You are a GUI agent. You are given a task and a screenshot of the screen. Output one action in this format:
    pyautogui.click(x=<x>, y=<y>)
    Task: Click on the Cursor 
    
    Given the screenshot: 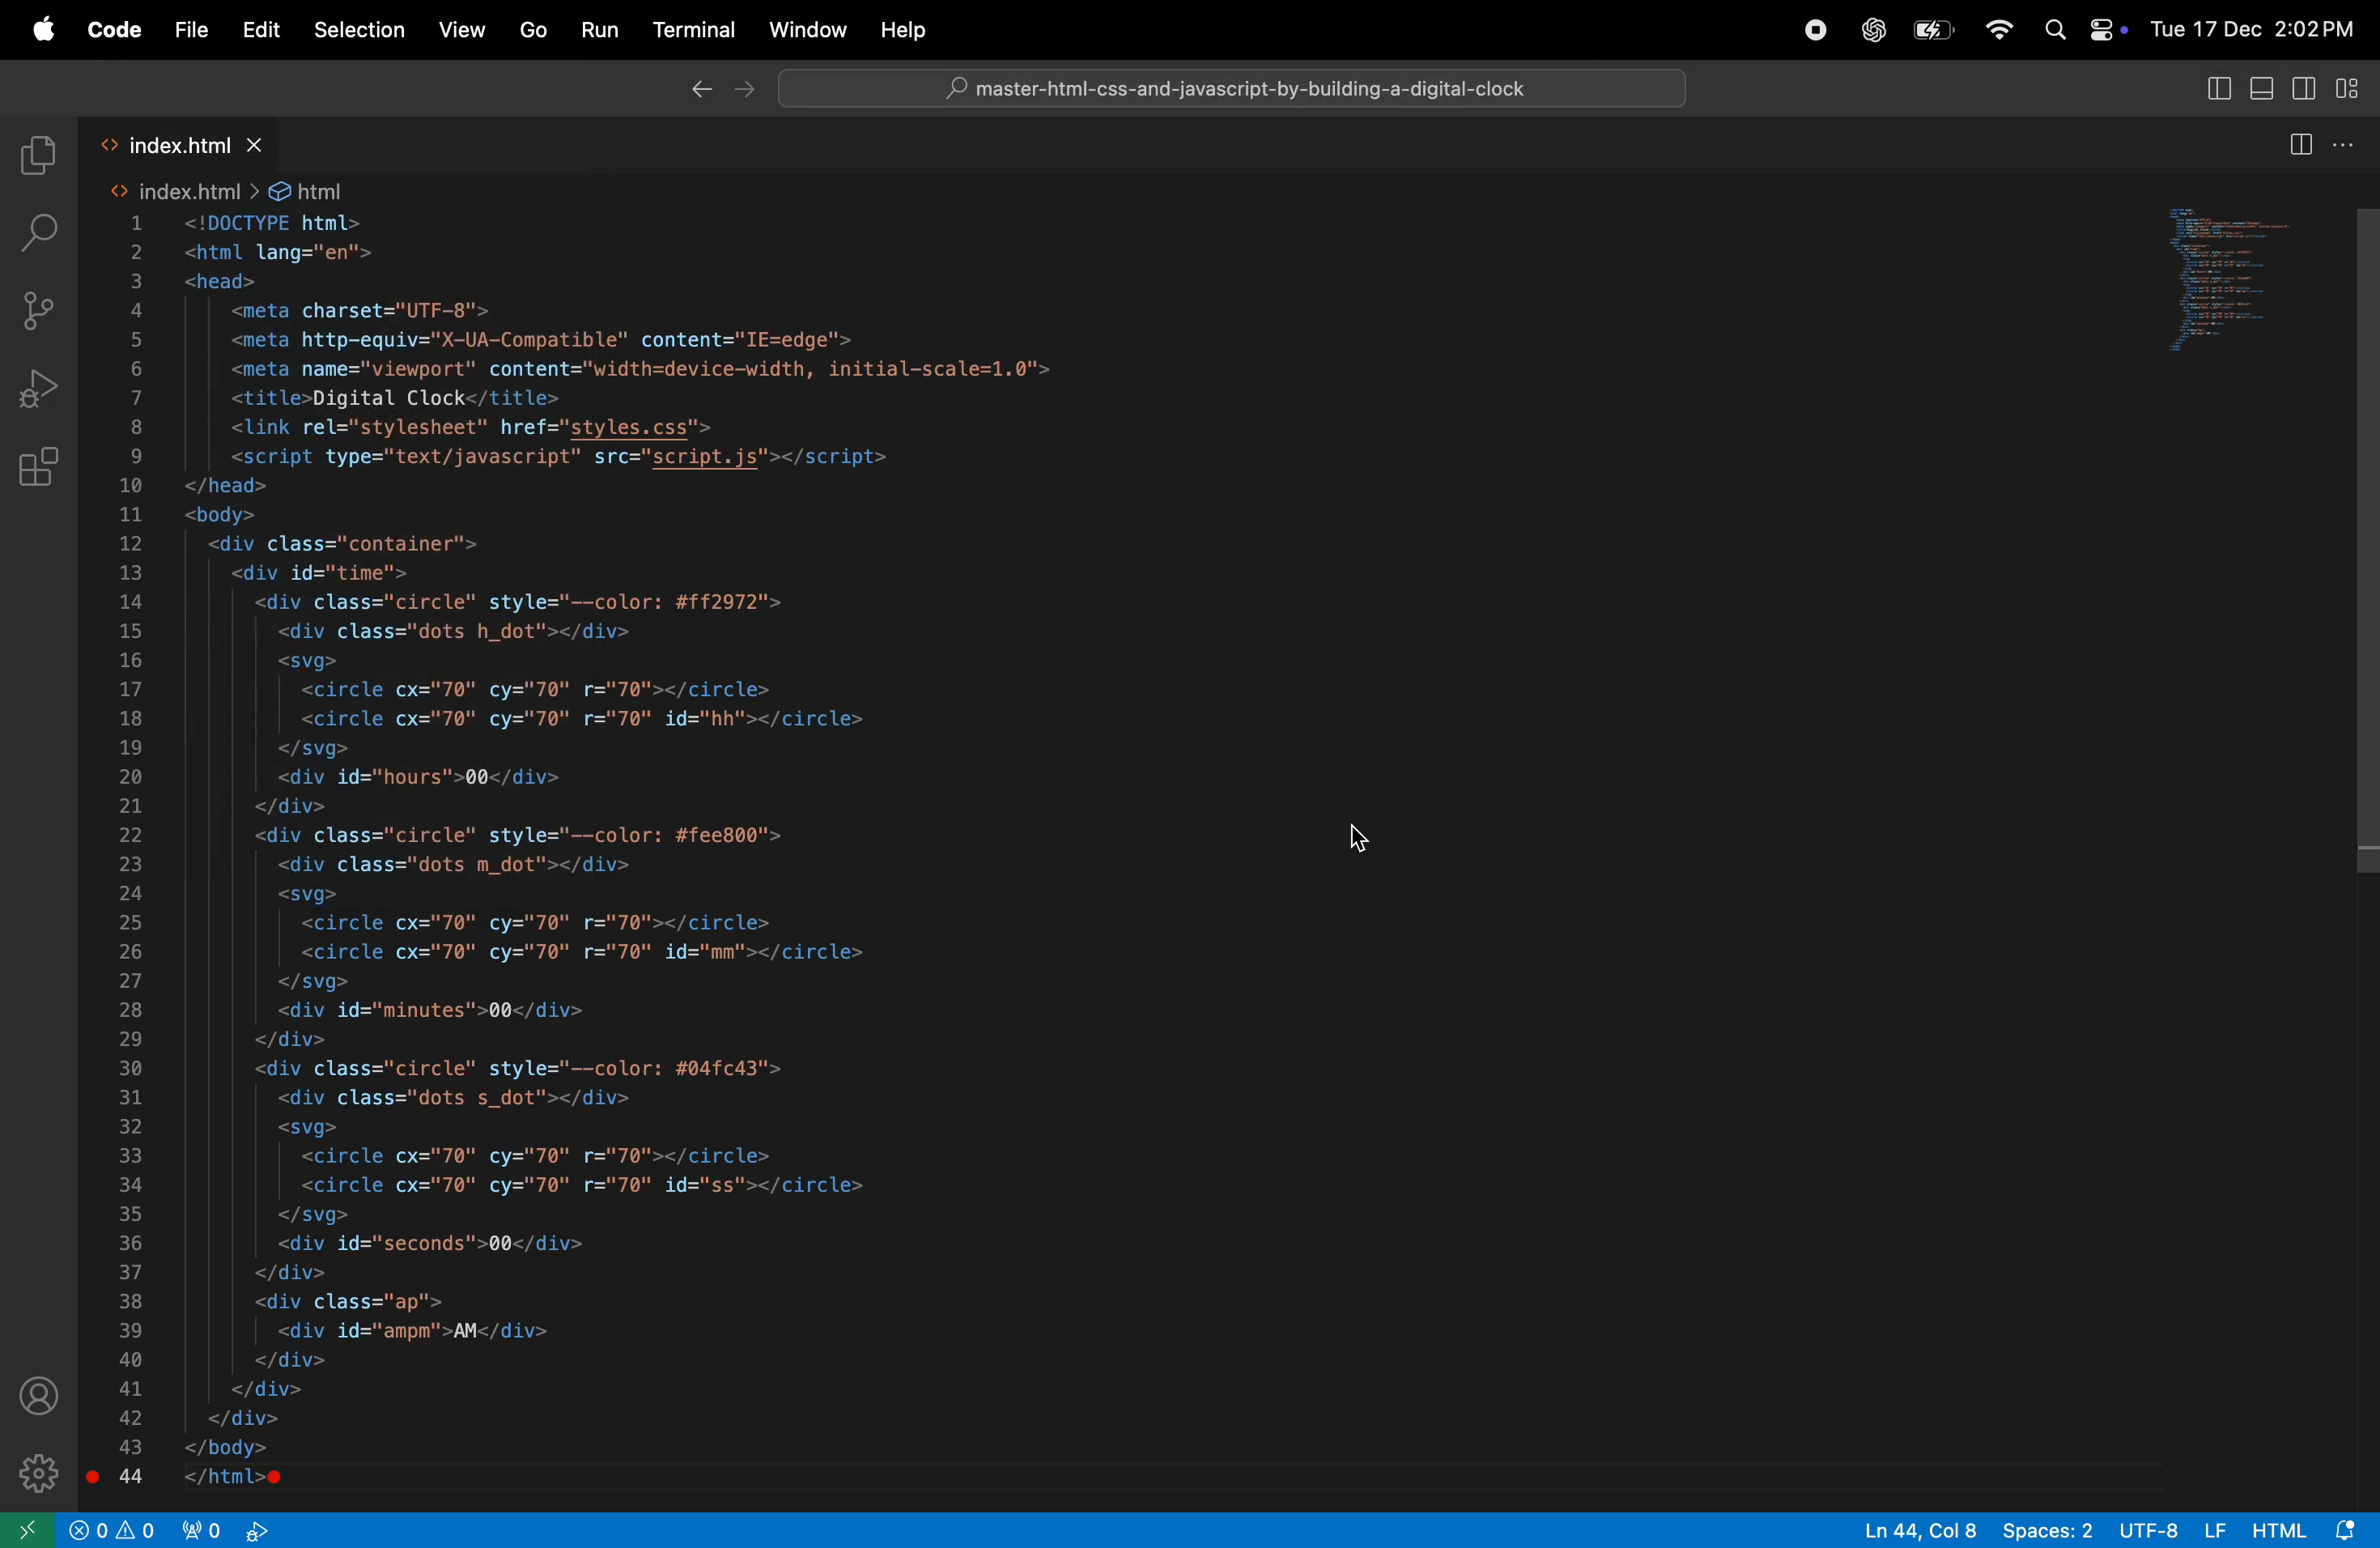 What is the action you would take?
    pyautogui.click(x=2365, y=826)
    